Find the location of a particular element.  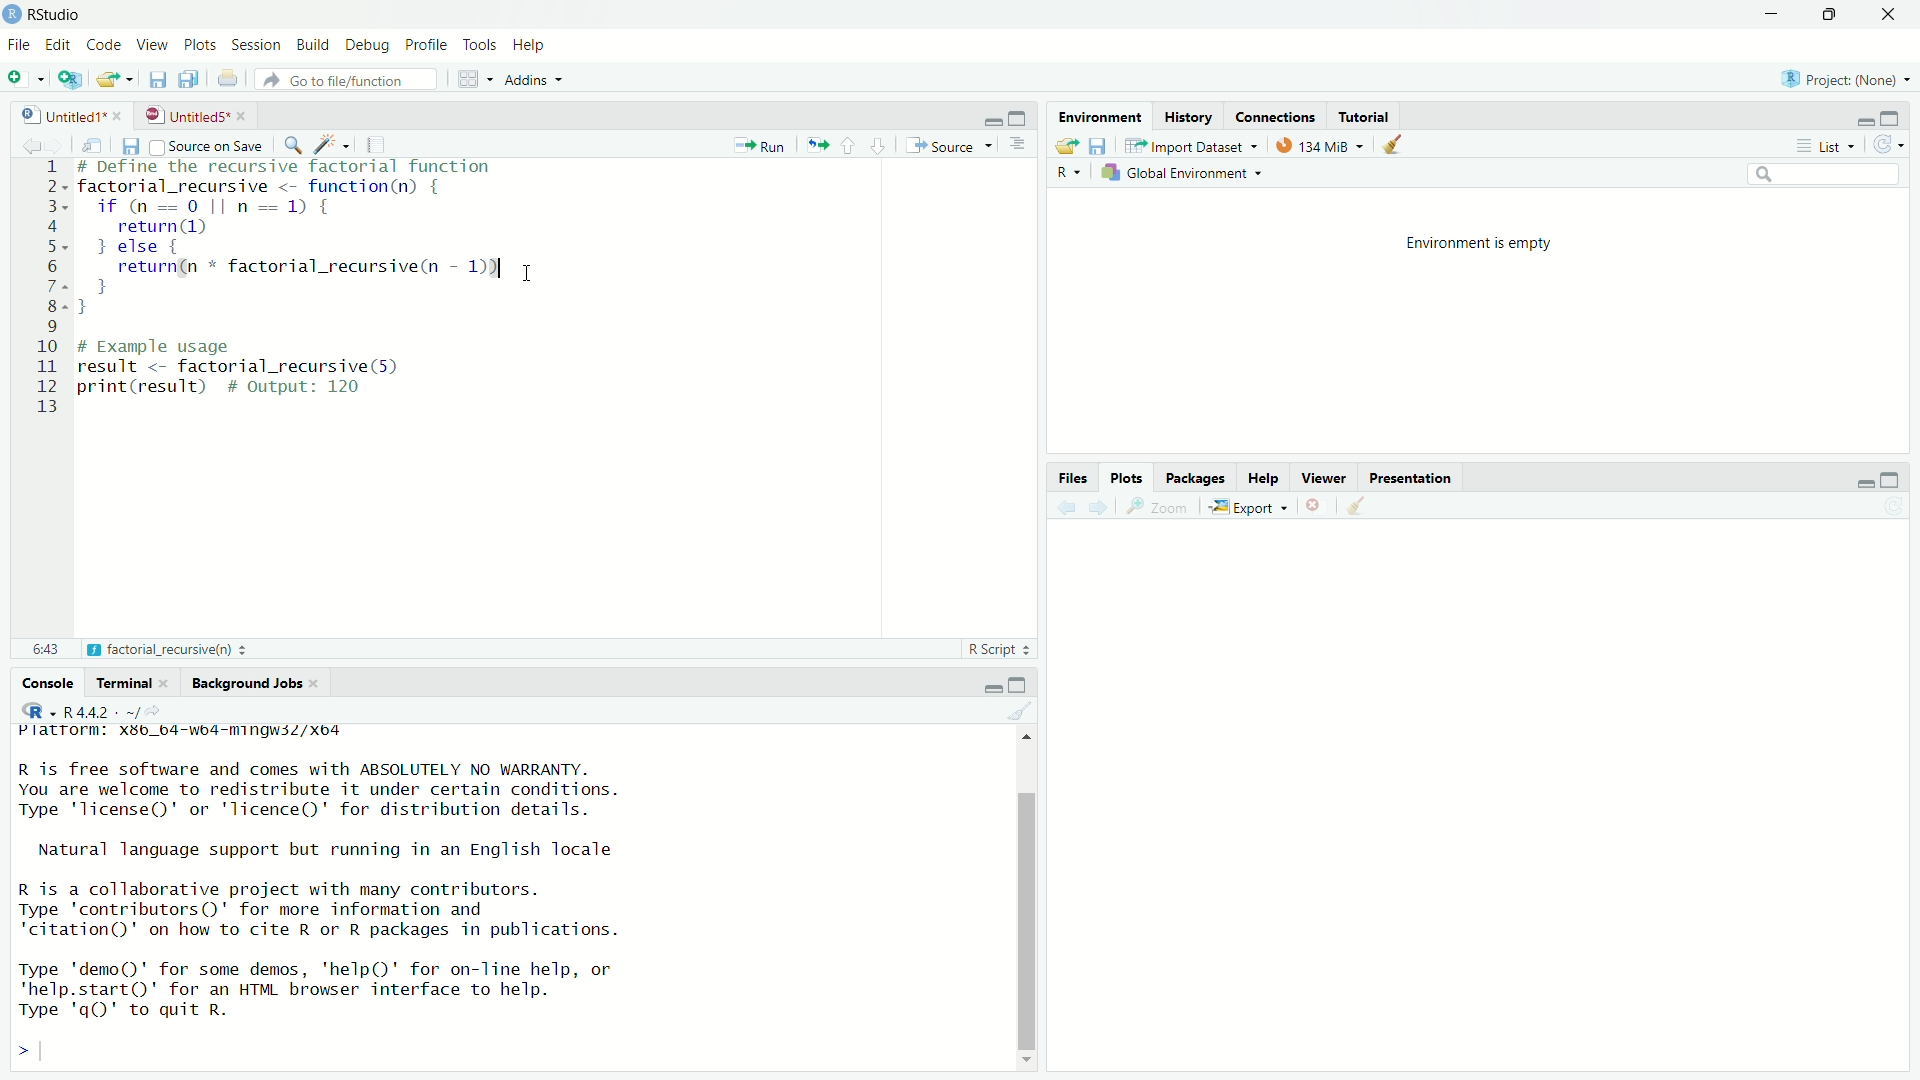

Create a project is located at coordinates (71, 81).